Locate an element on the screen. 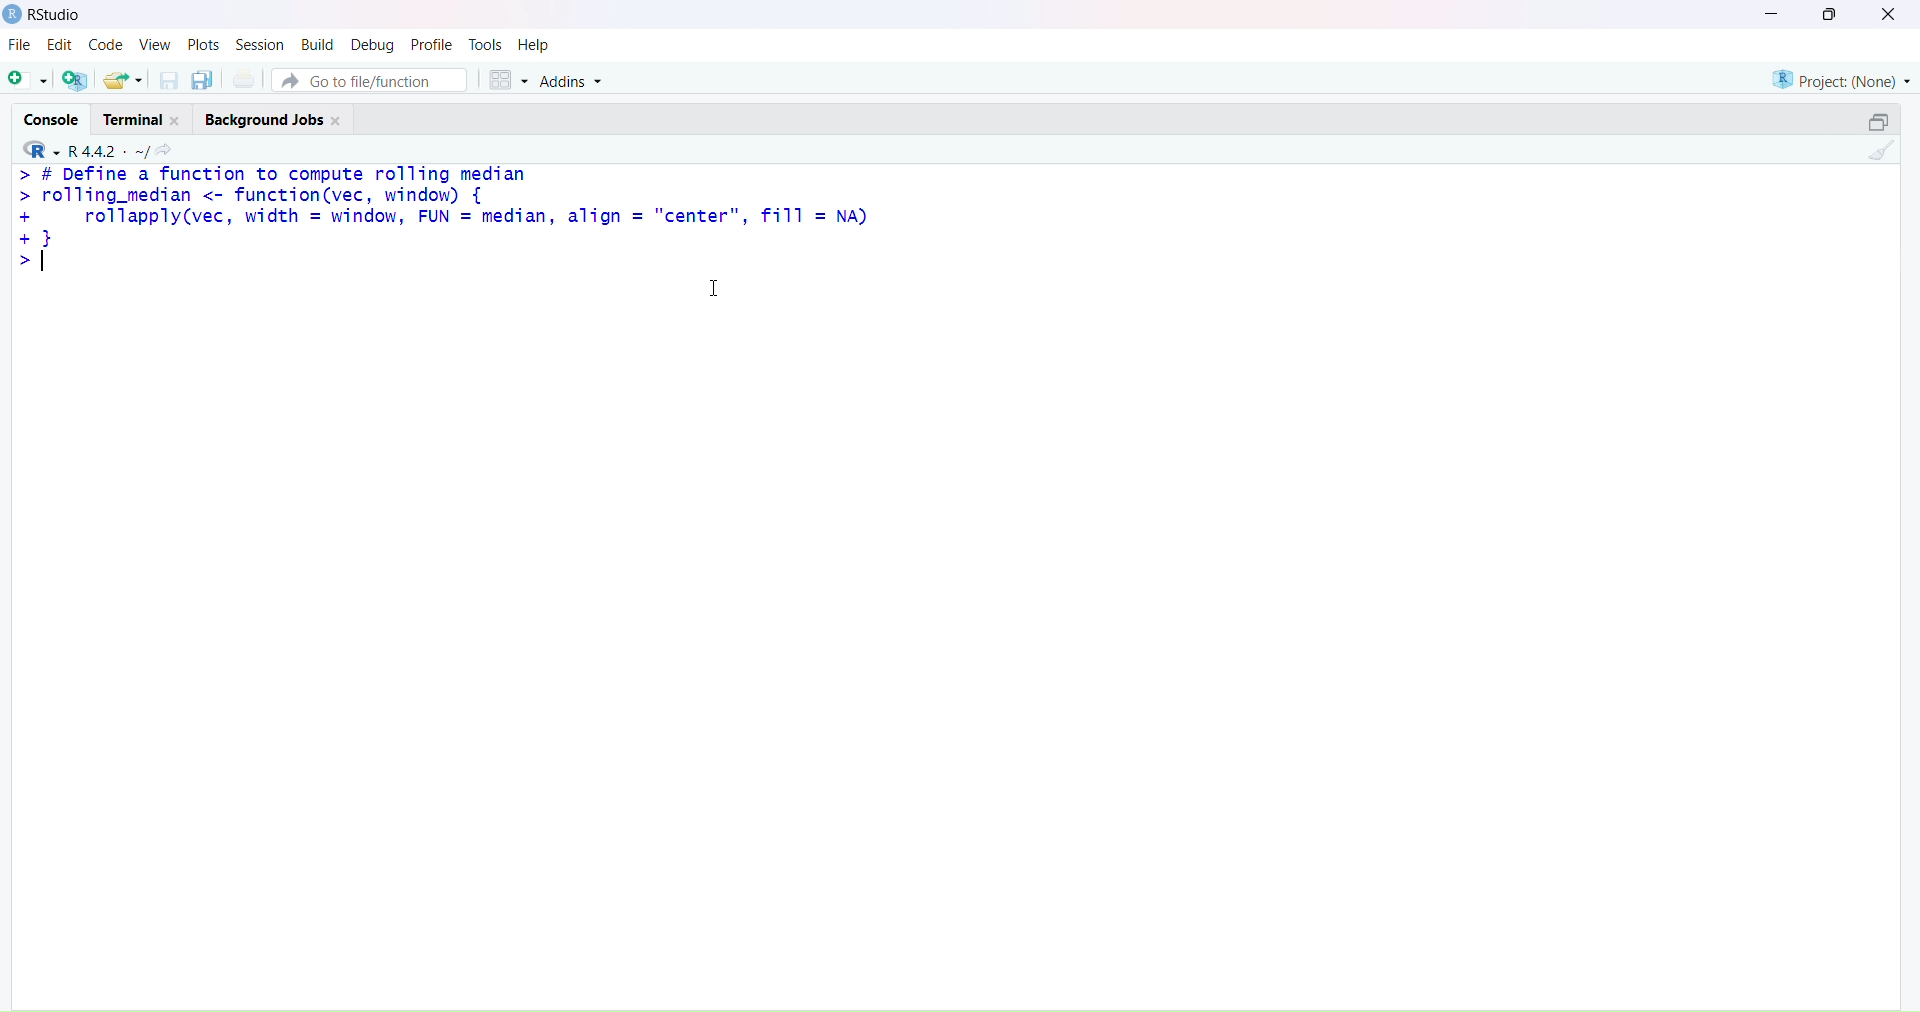 The width and height of the screenshot is (1920, 1012). go to file/function is located at coordinates (372, 81).